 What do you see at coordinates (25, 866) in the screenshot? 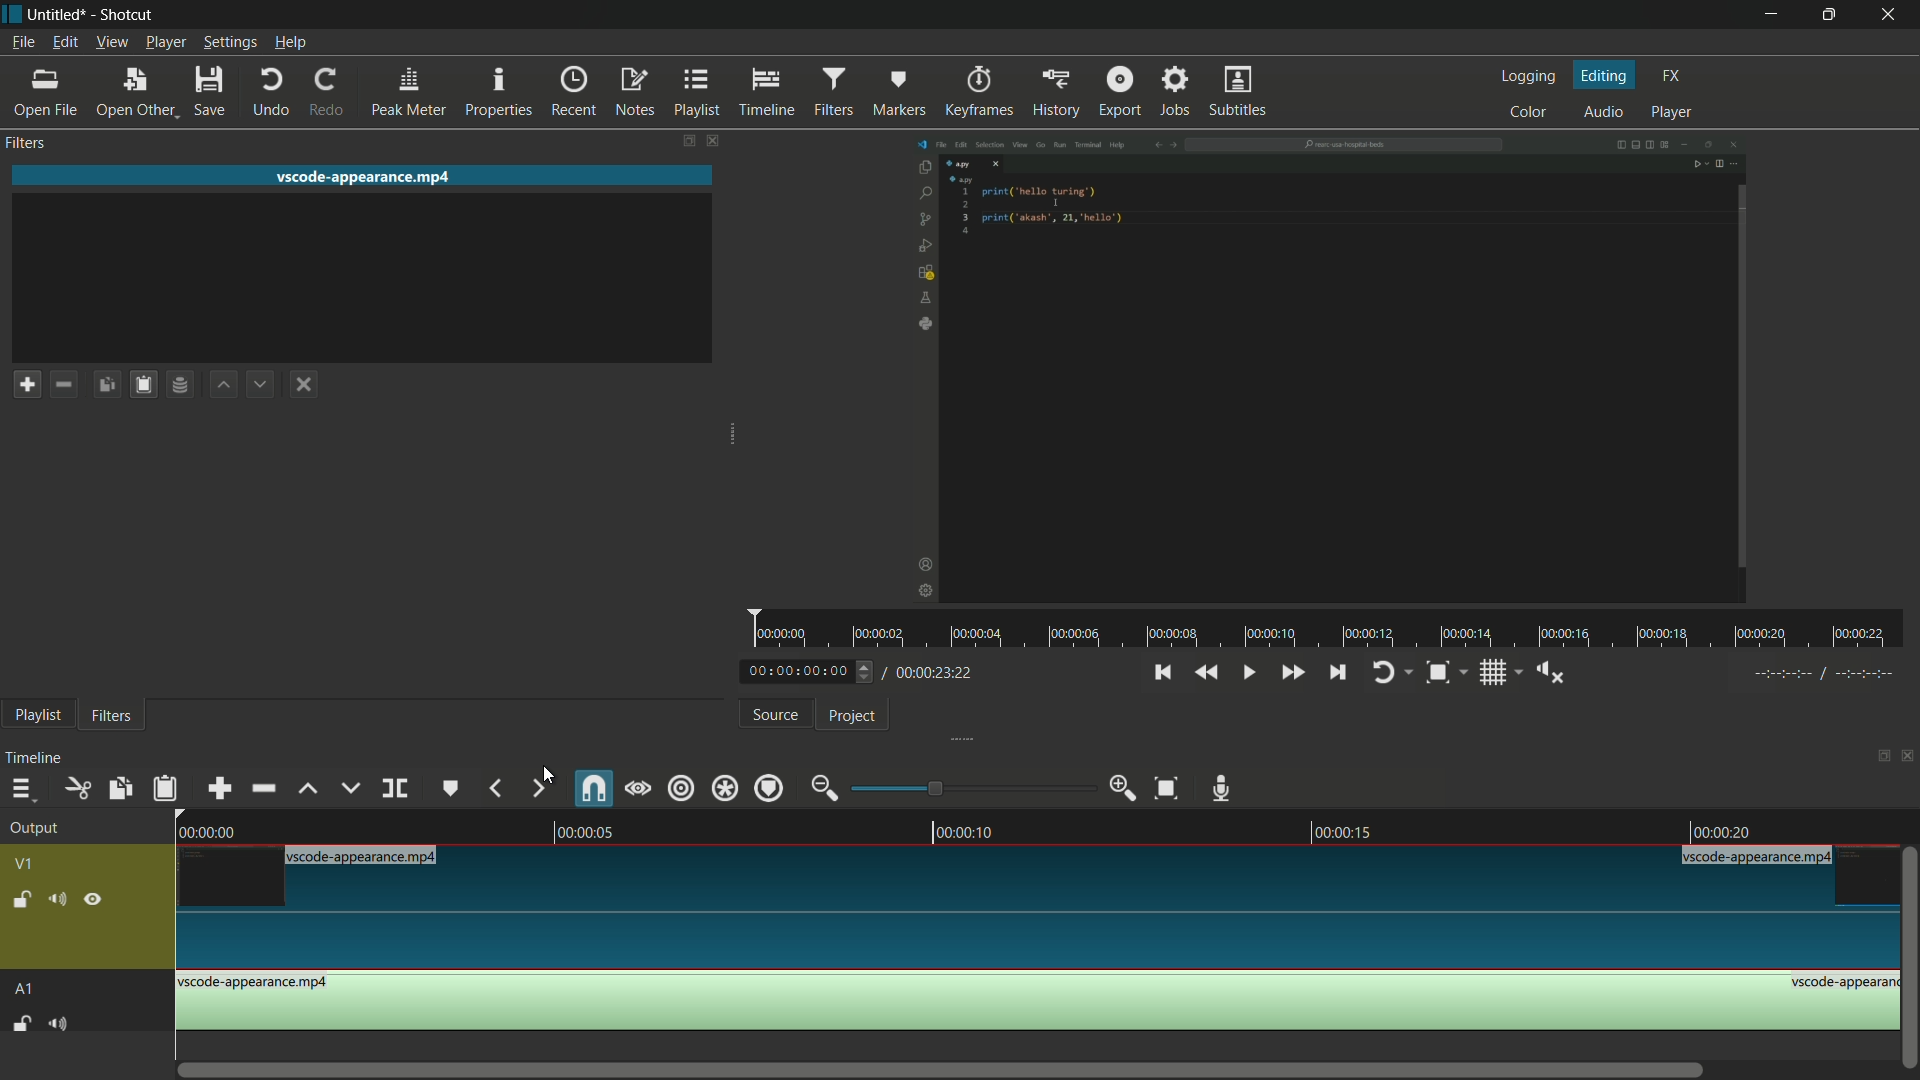
I see `v1` at bounding box center [25, 866].